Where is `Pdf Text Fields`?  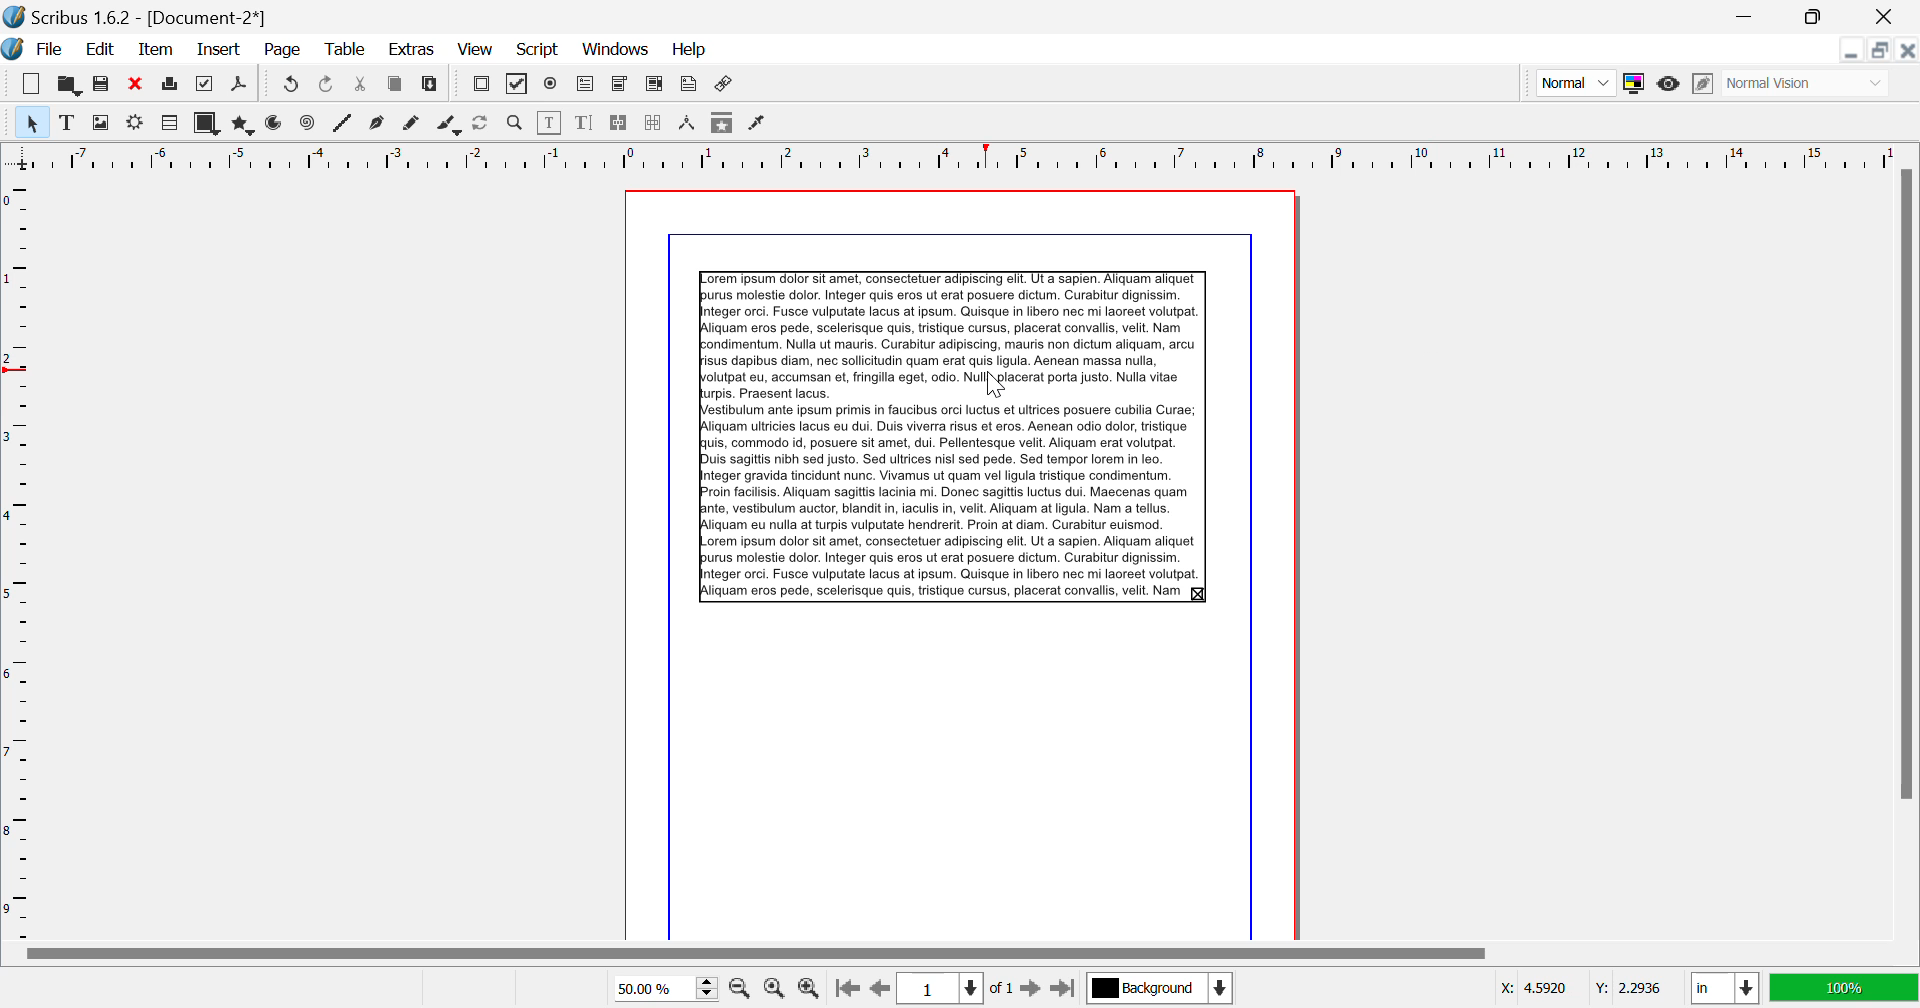 Pdf Text Fields is located at coordinates (586, 85).